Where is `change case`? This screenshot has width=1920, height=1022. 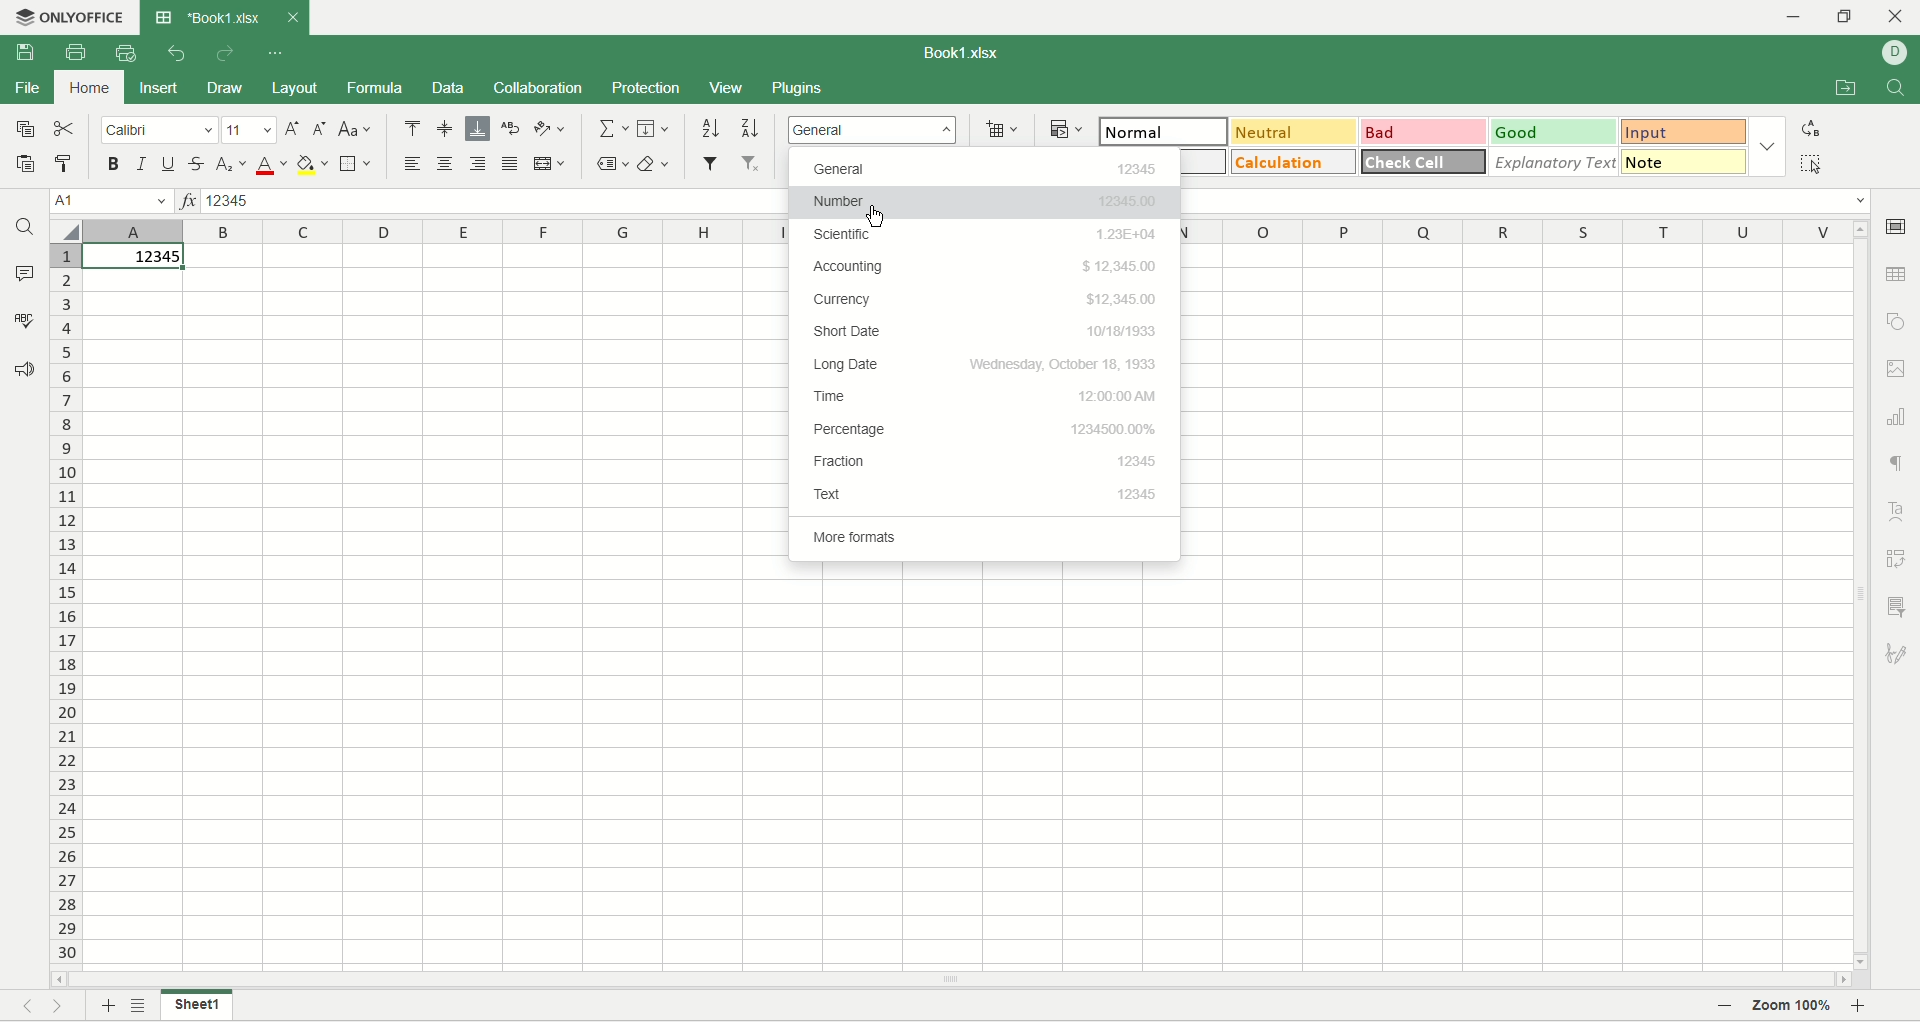
change case is located at coordinates (357, 130).